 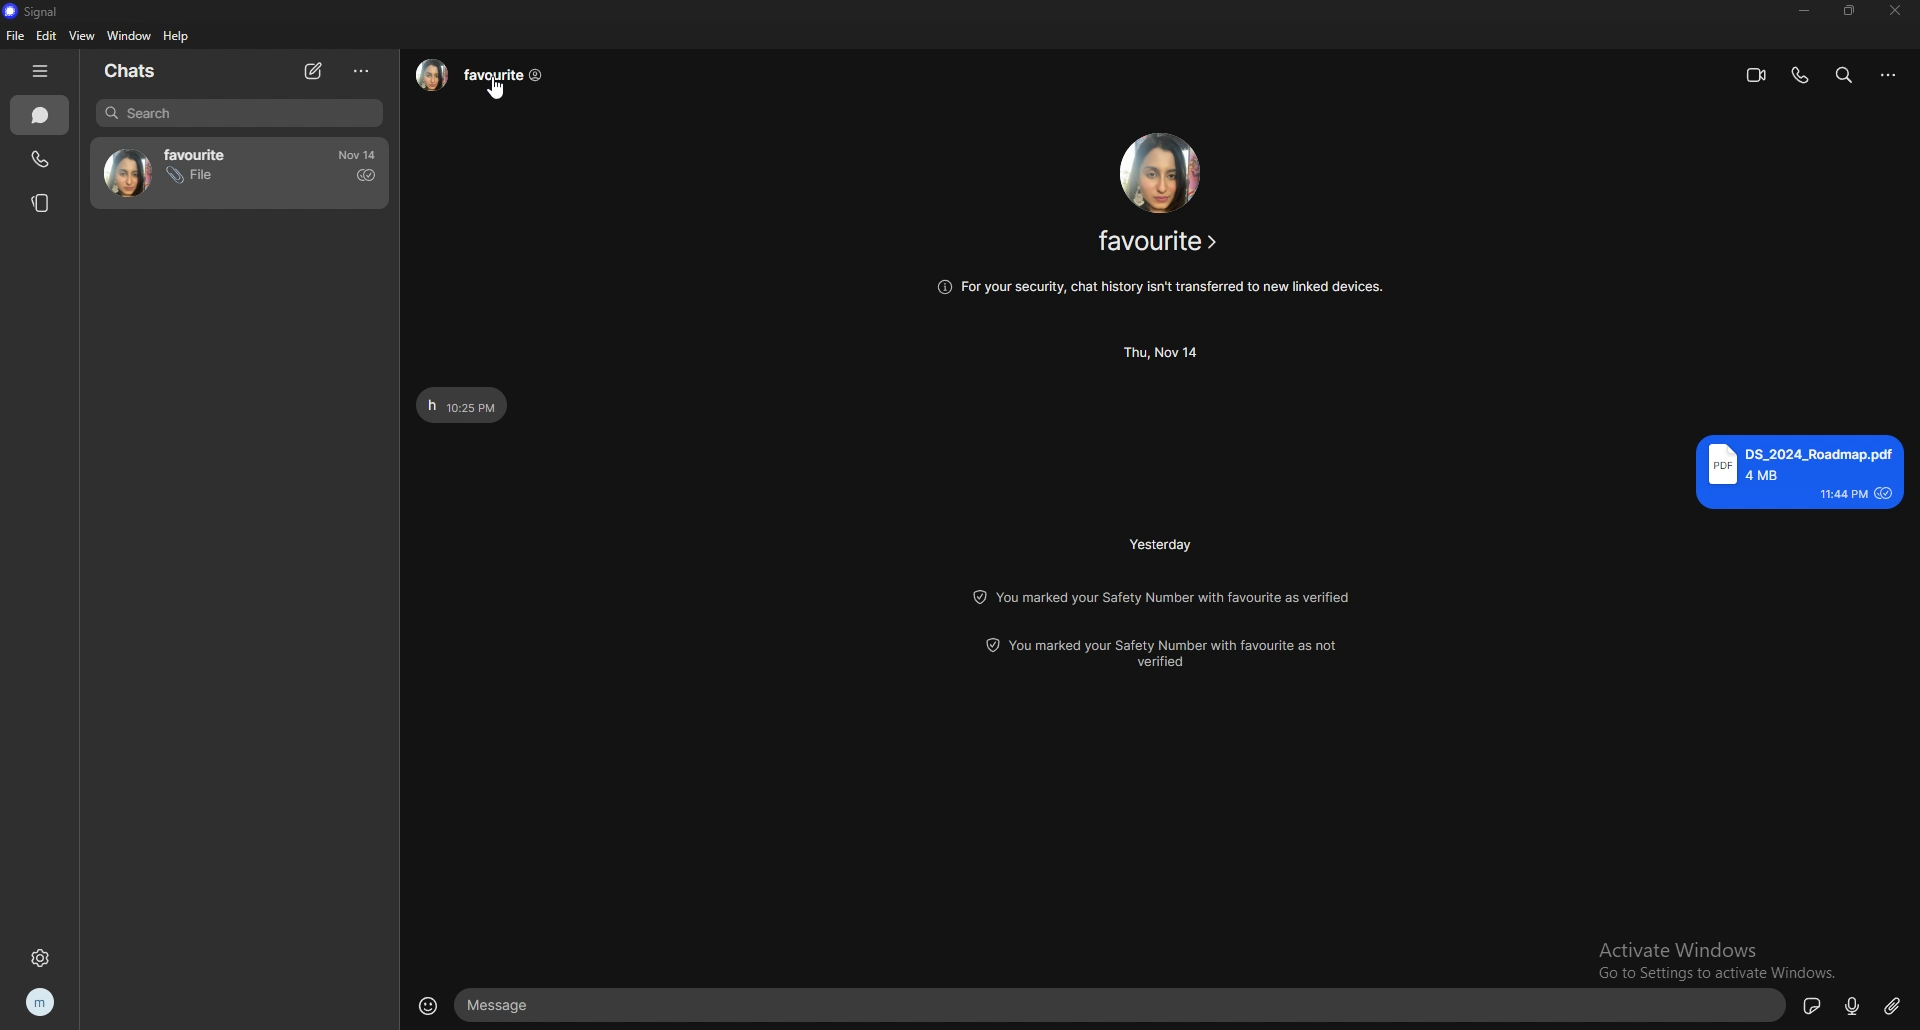 What do you see at coordinates (1122, 1007) in the screenshot?
I see `text box` at bounding box center [1122, 1007].